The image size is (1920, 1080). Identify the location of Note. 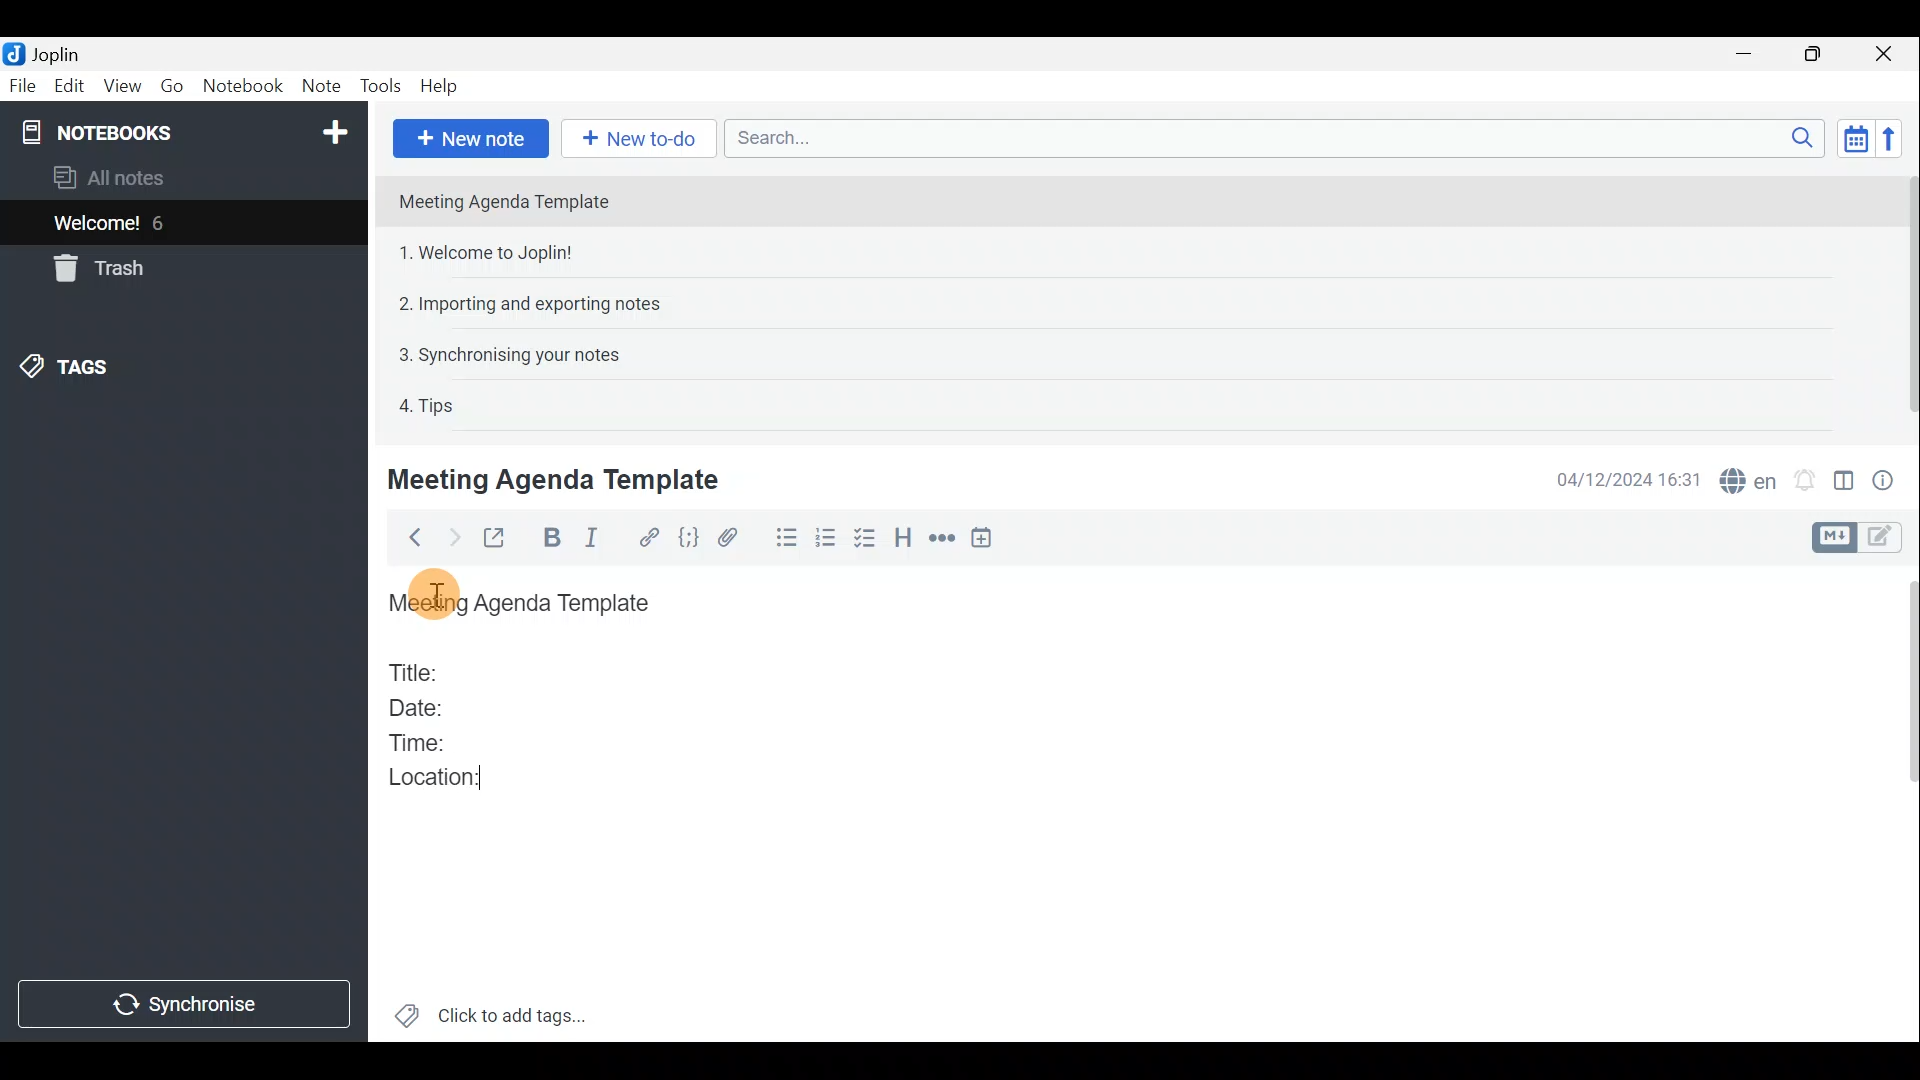
(319, 82).